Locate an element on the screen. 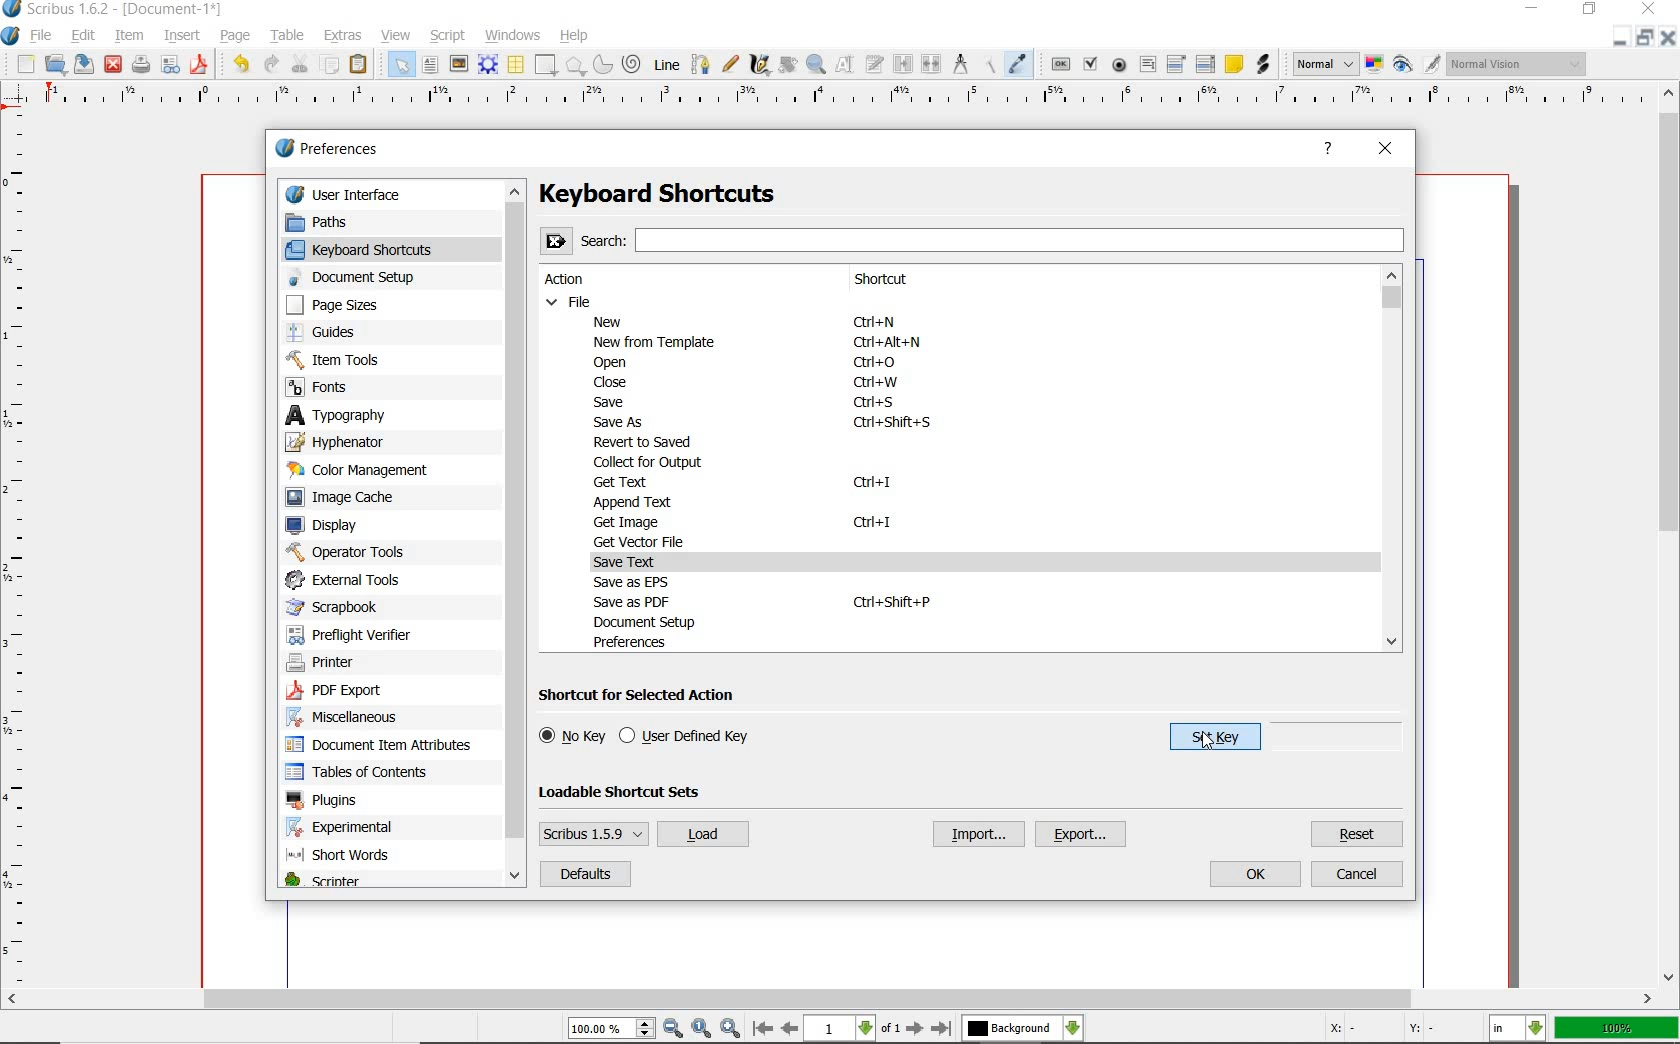 This screenshot has width=1680, height=1044. Ctrl + Shift + S is located at coordinates (895, 423).